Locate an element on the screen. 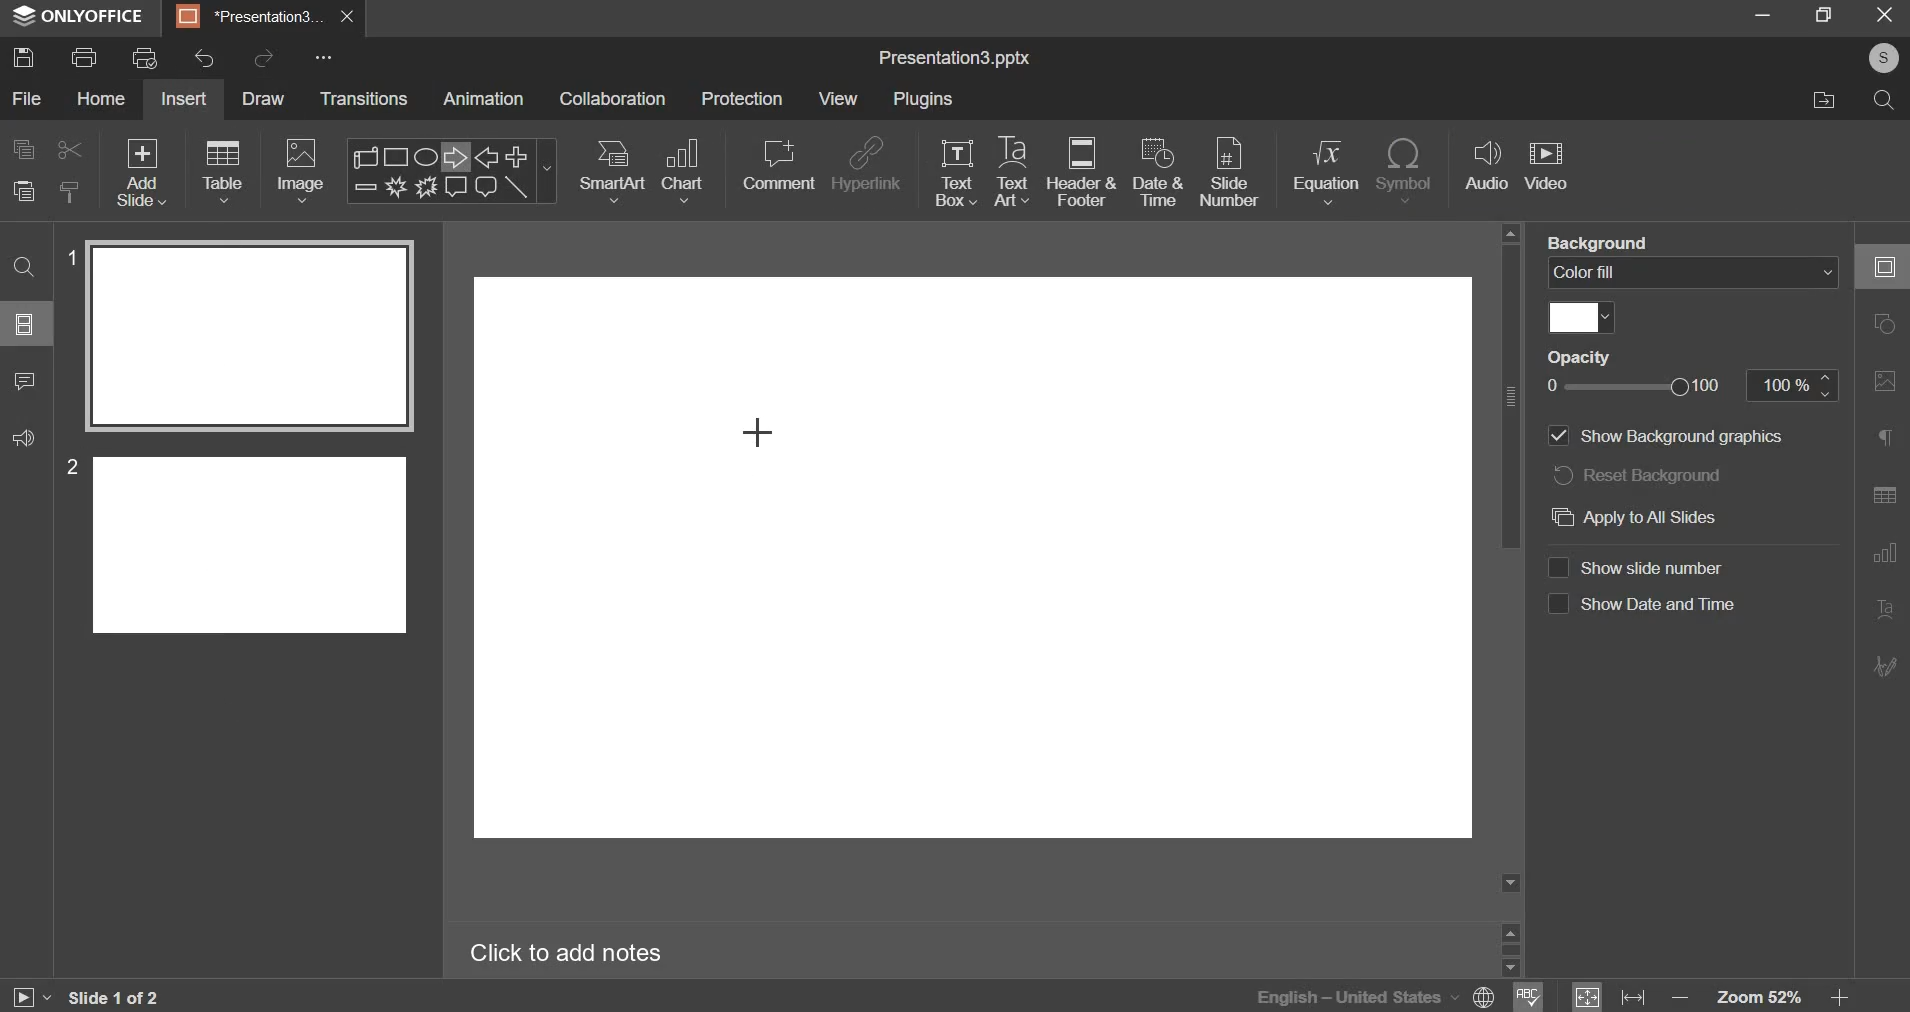 The height and width of the screenshot is (1012, 1910). vertical scrollbar is located at coordinates (1510, 396).